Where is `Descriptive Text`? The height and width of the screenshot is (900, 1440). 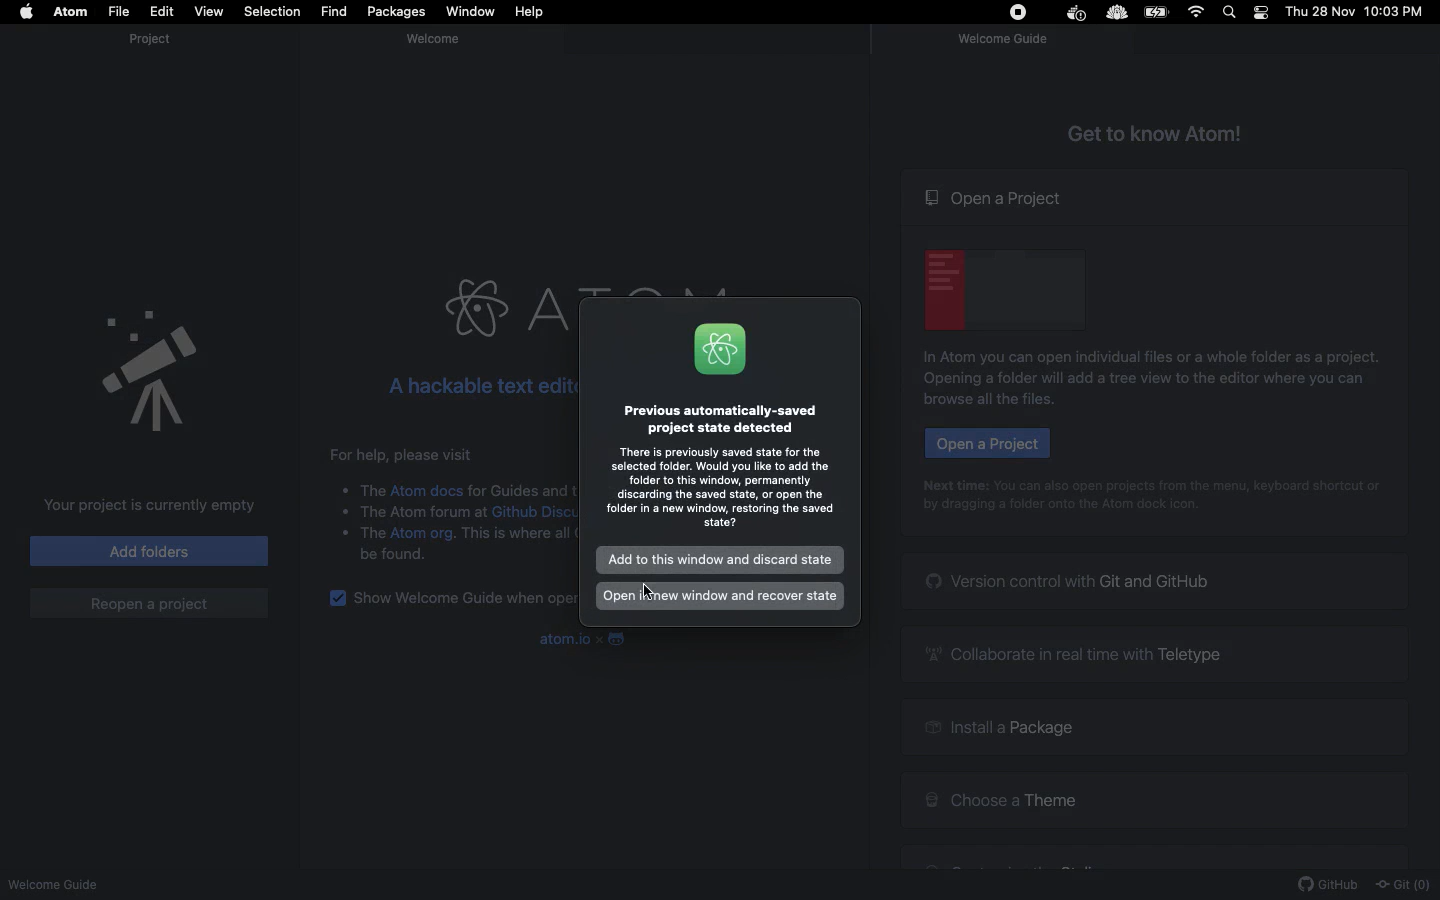
Descriptive Text is located at coordinates (522, 488).